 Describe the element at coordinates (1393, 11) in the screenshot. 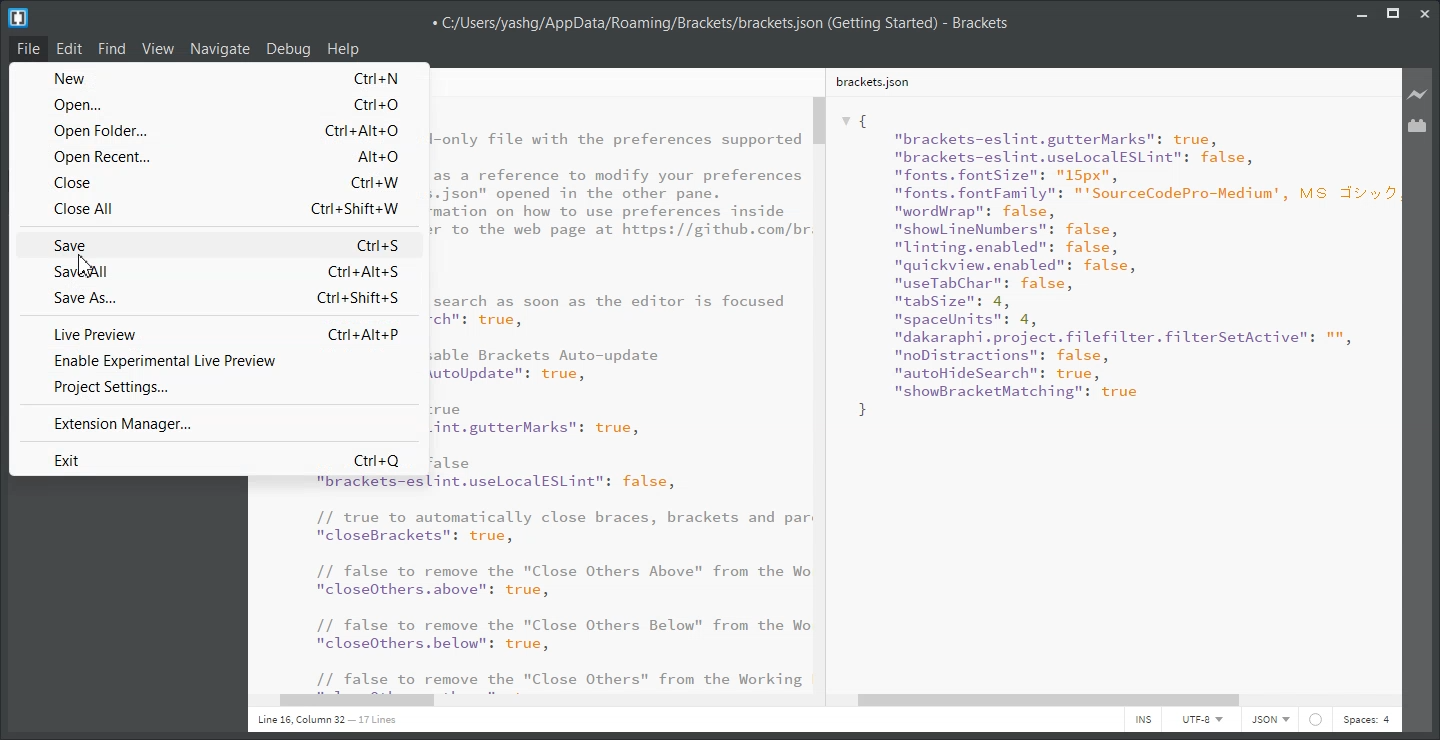

I see `Maximize` at that location.